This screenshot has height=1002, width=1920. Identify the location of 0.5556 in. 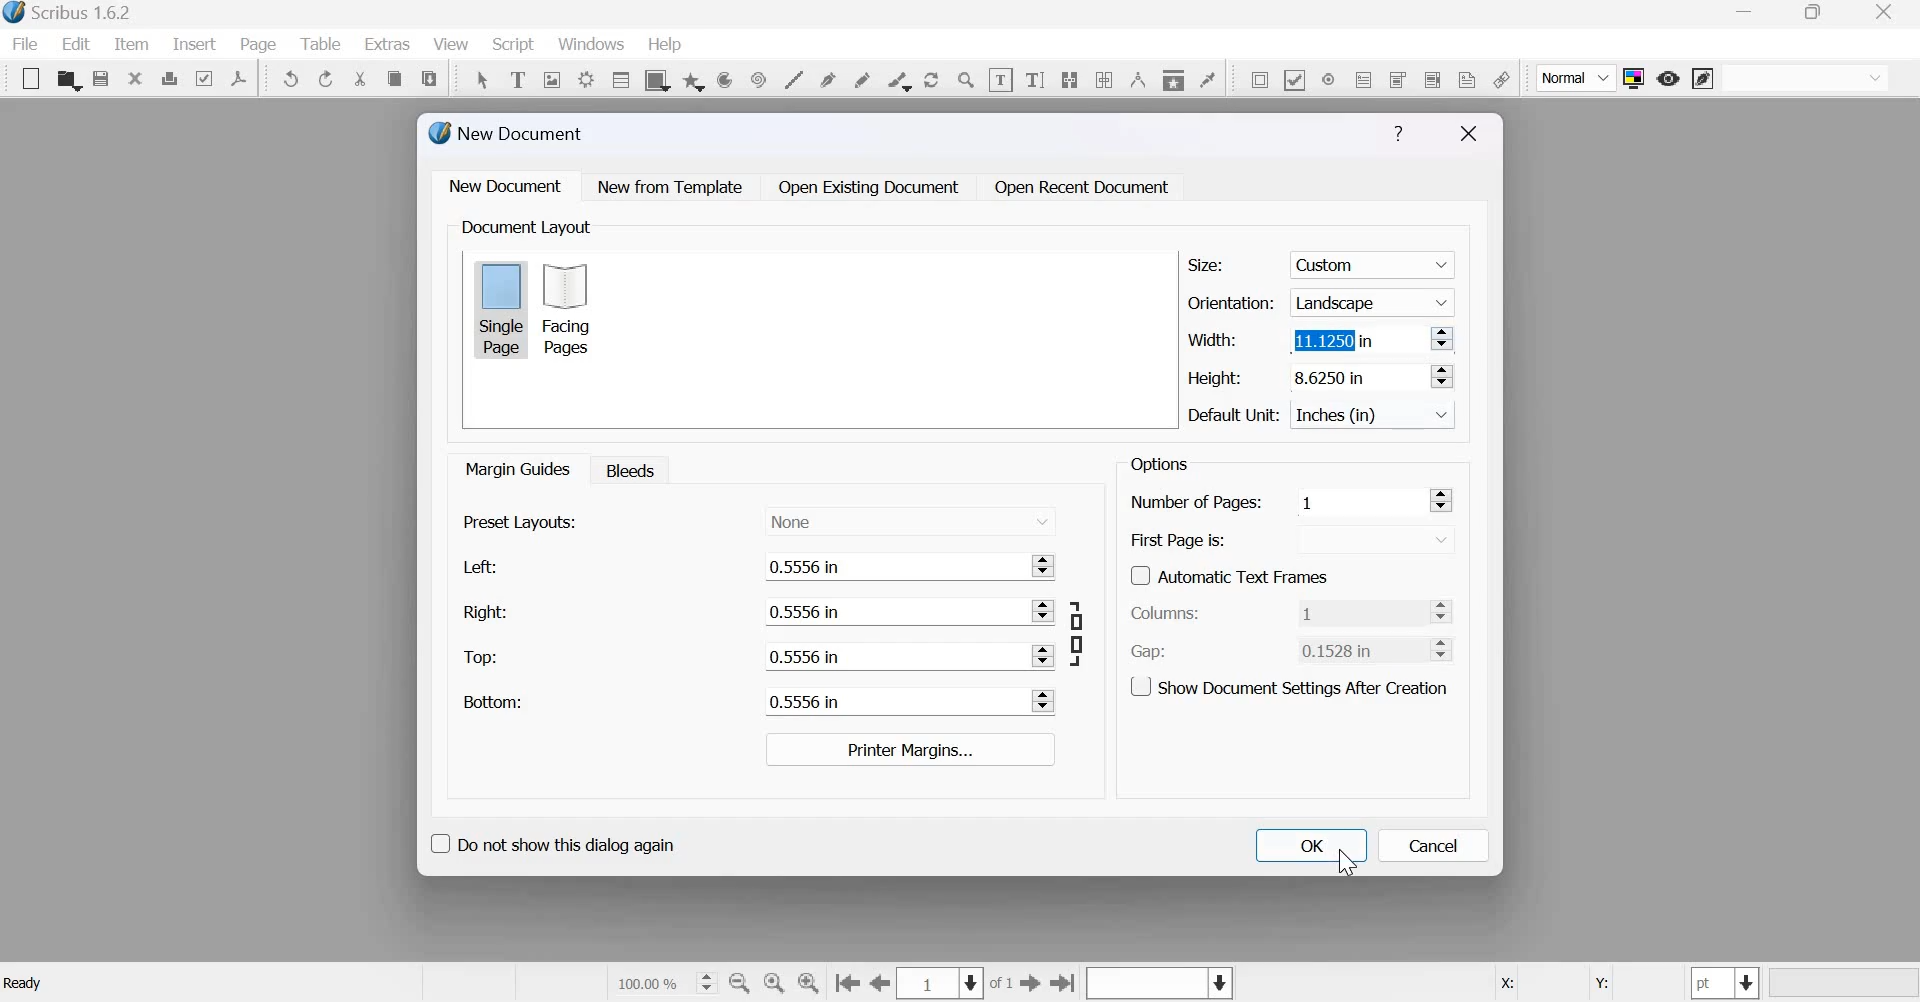
(892, 655).